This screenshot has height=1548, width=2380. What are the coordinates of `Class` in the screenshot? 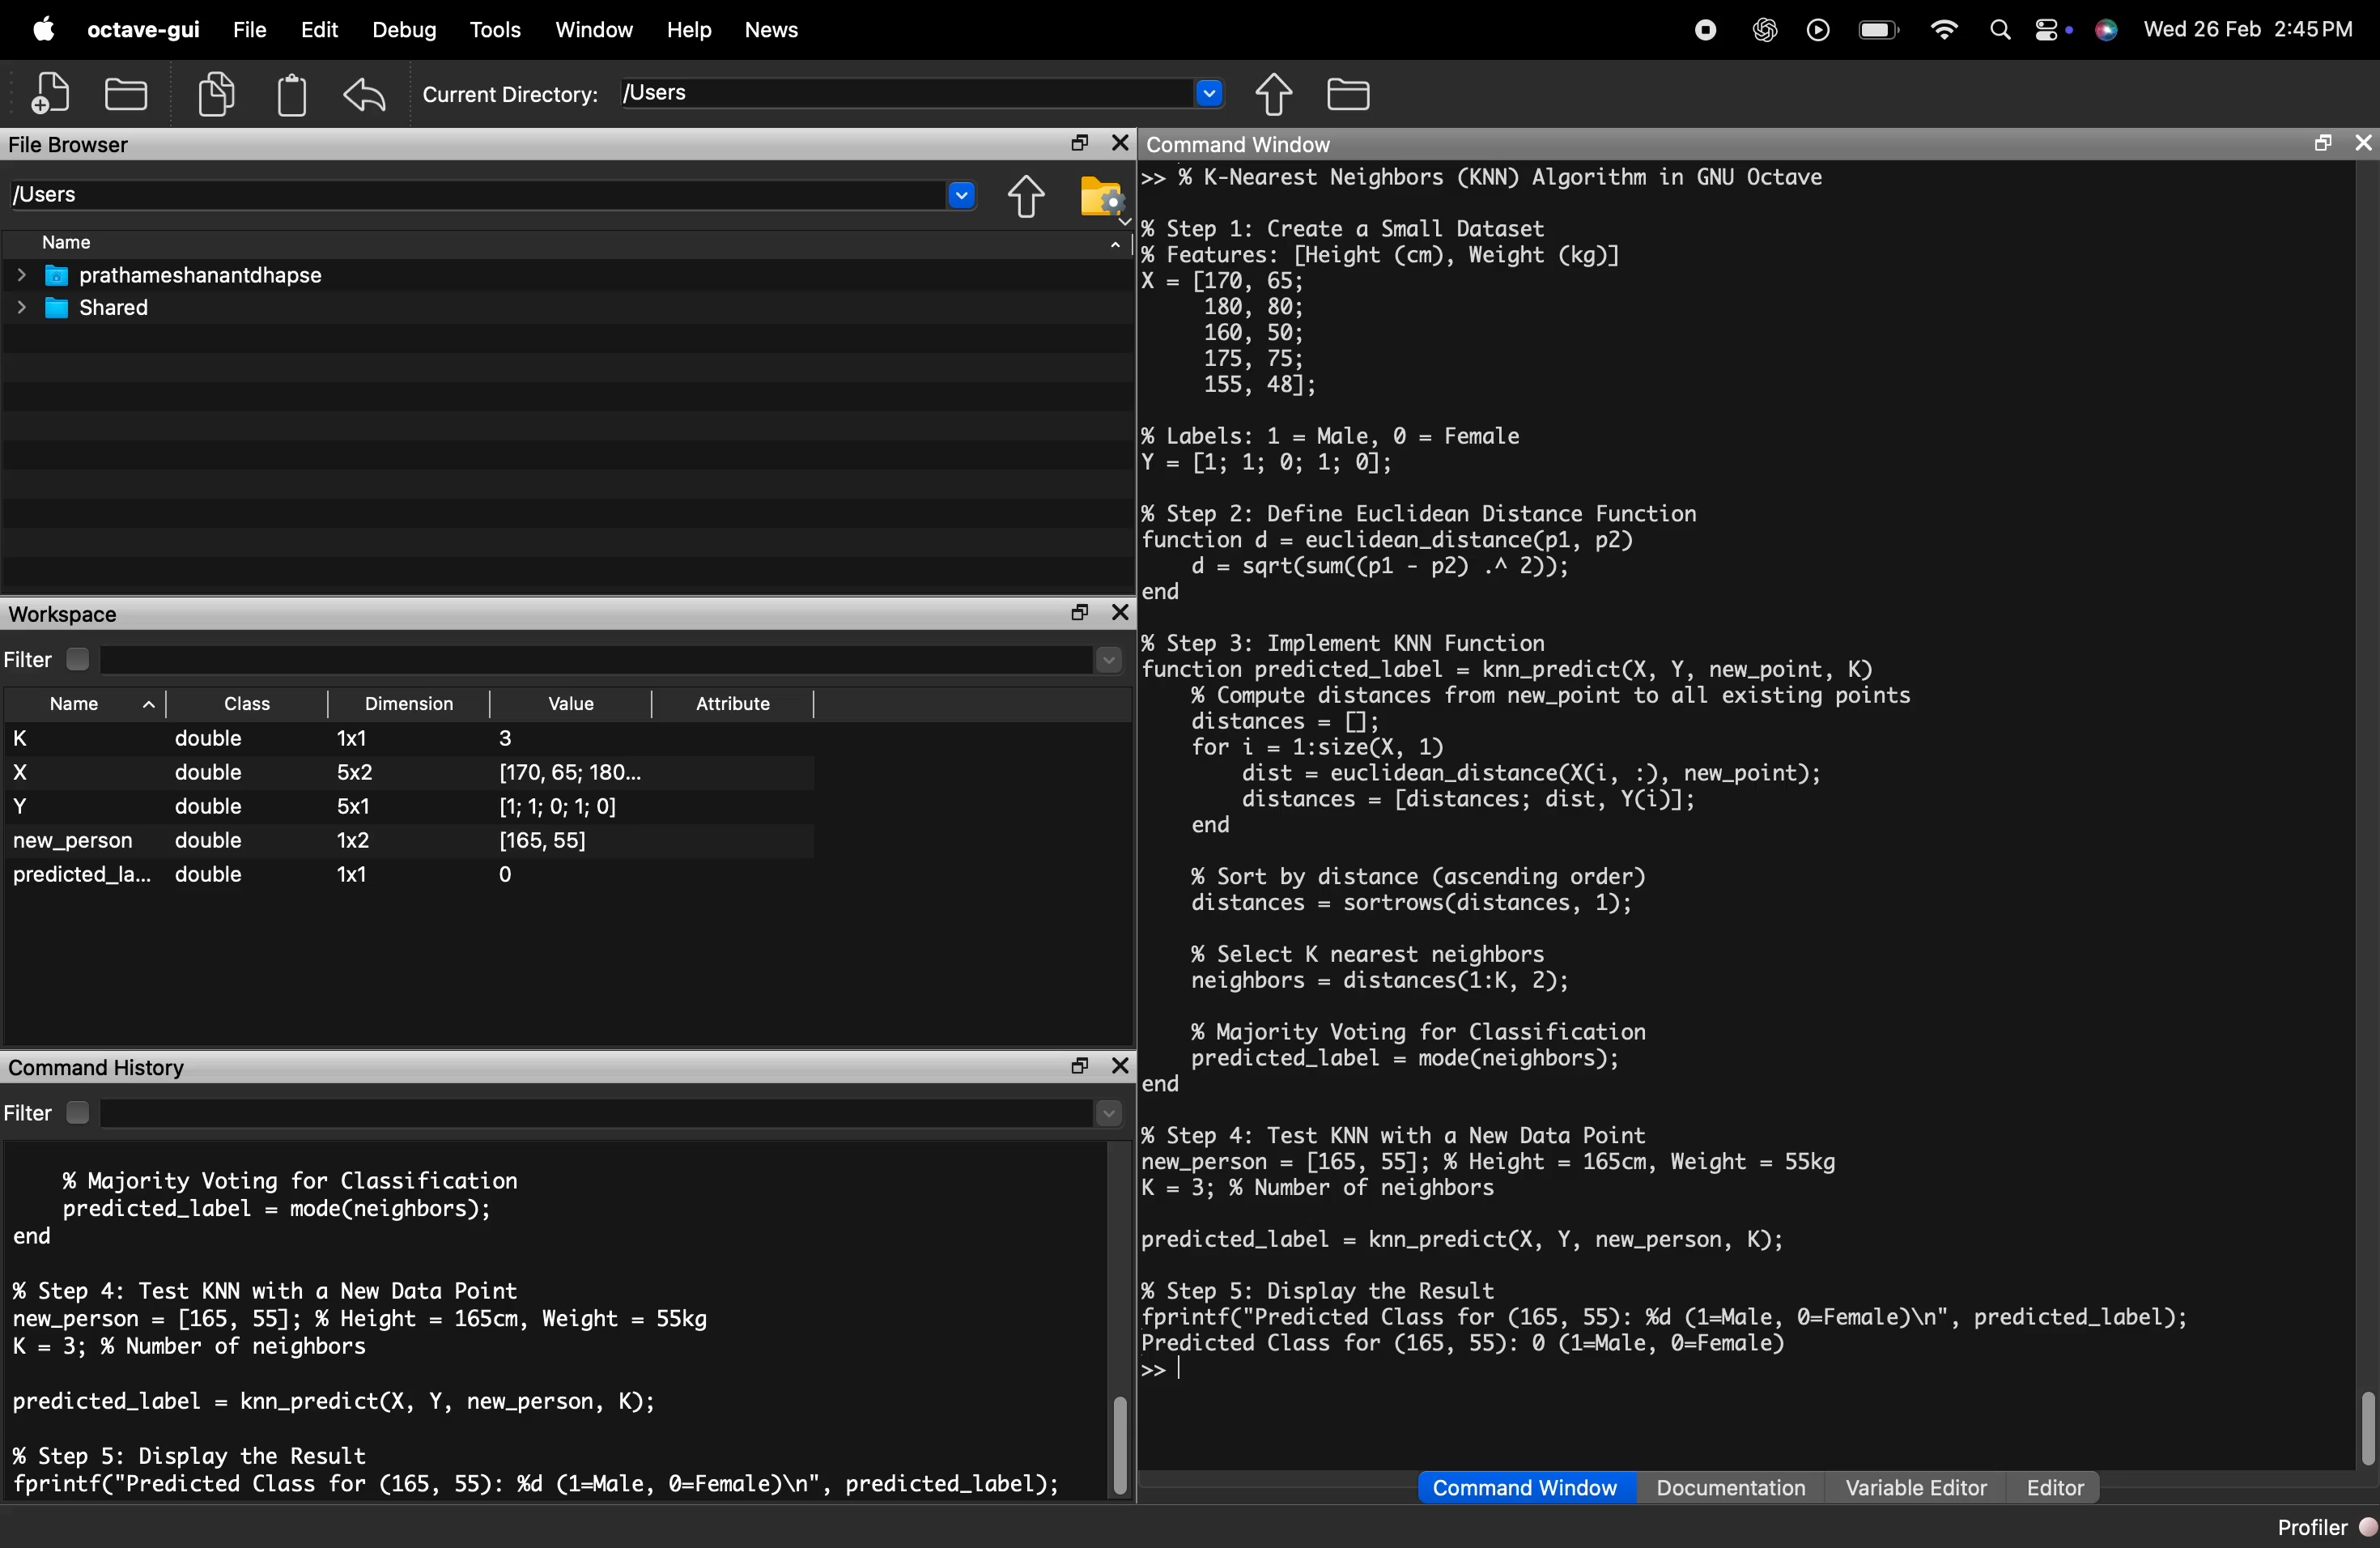 It's located at (250, 703).